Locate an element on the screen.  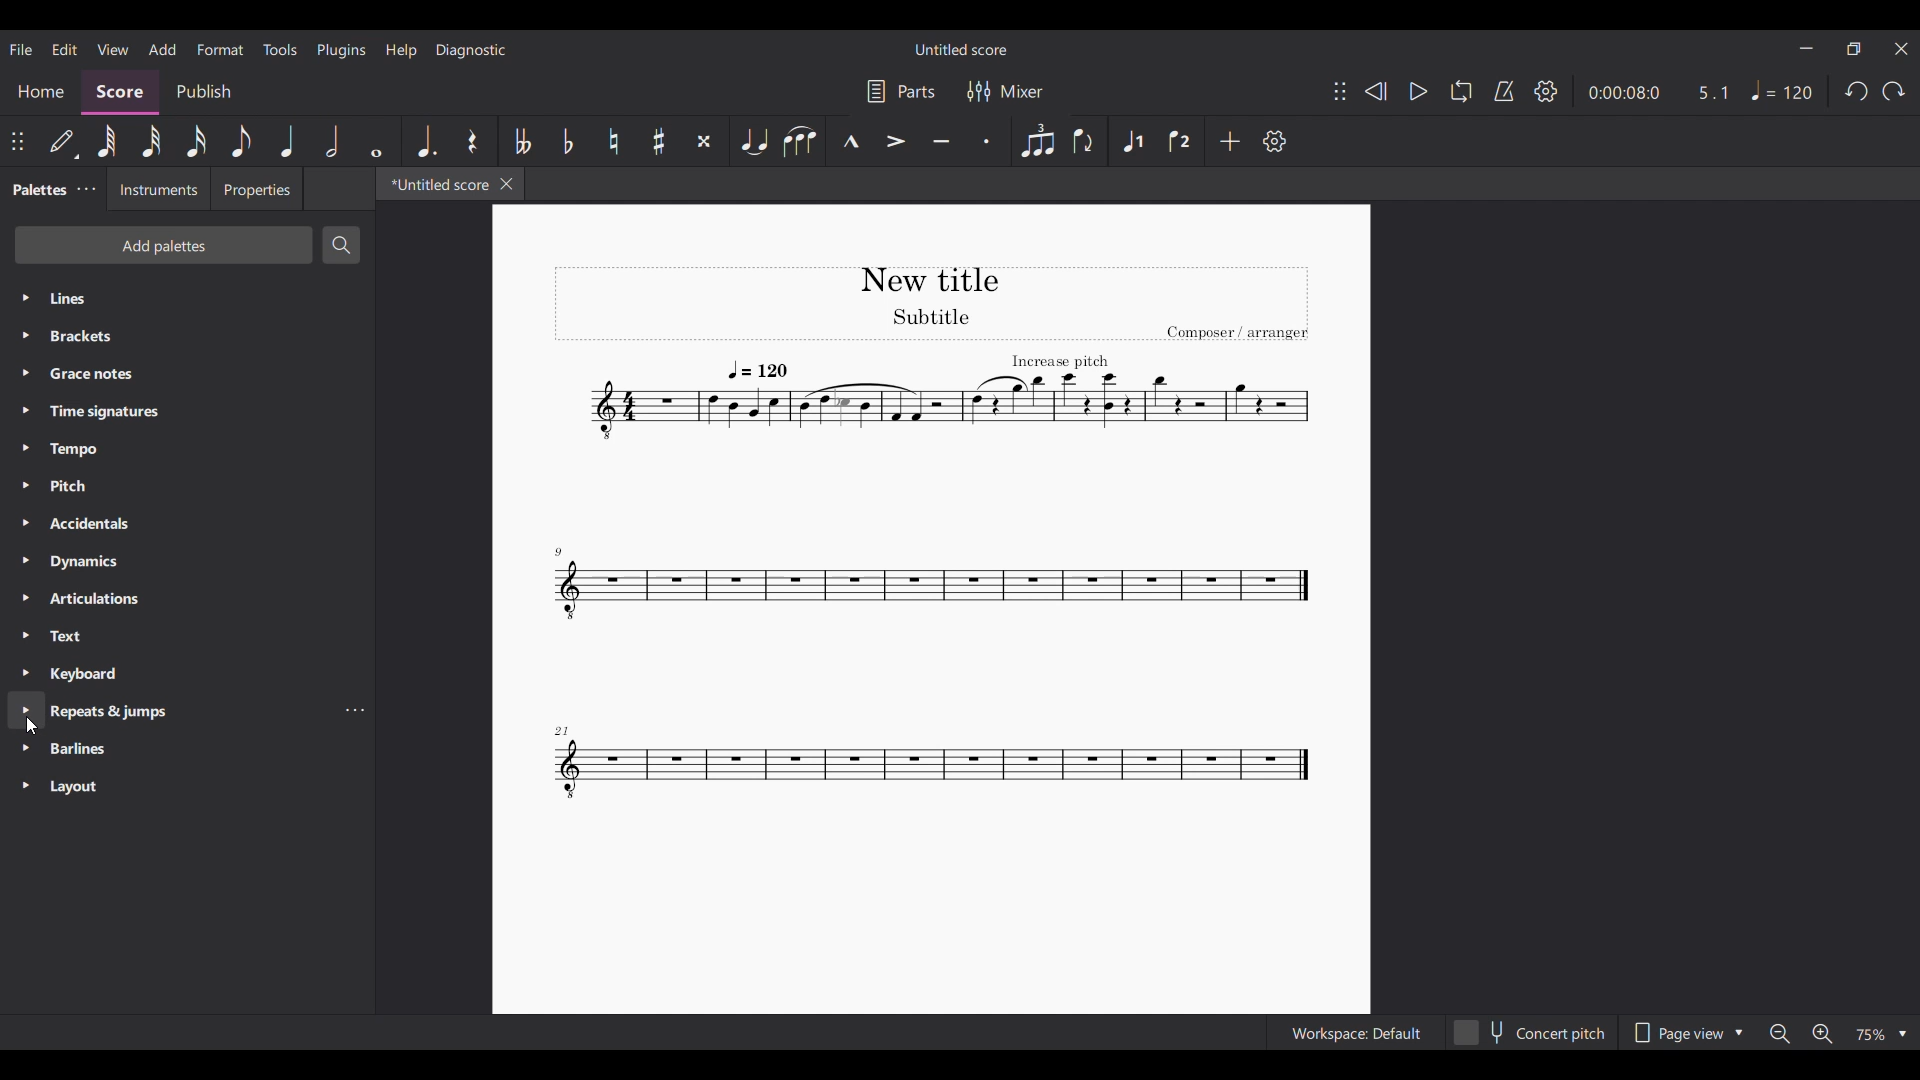
Layout is located at coordinates (187, 787).